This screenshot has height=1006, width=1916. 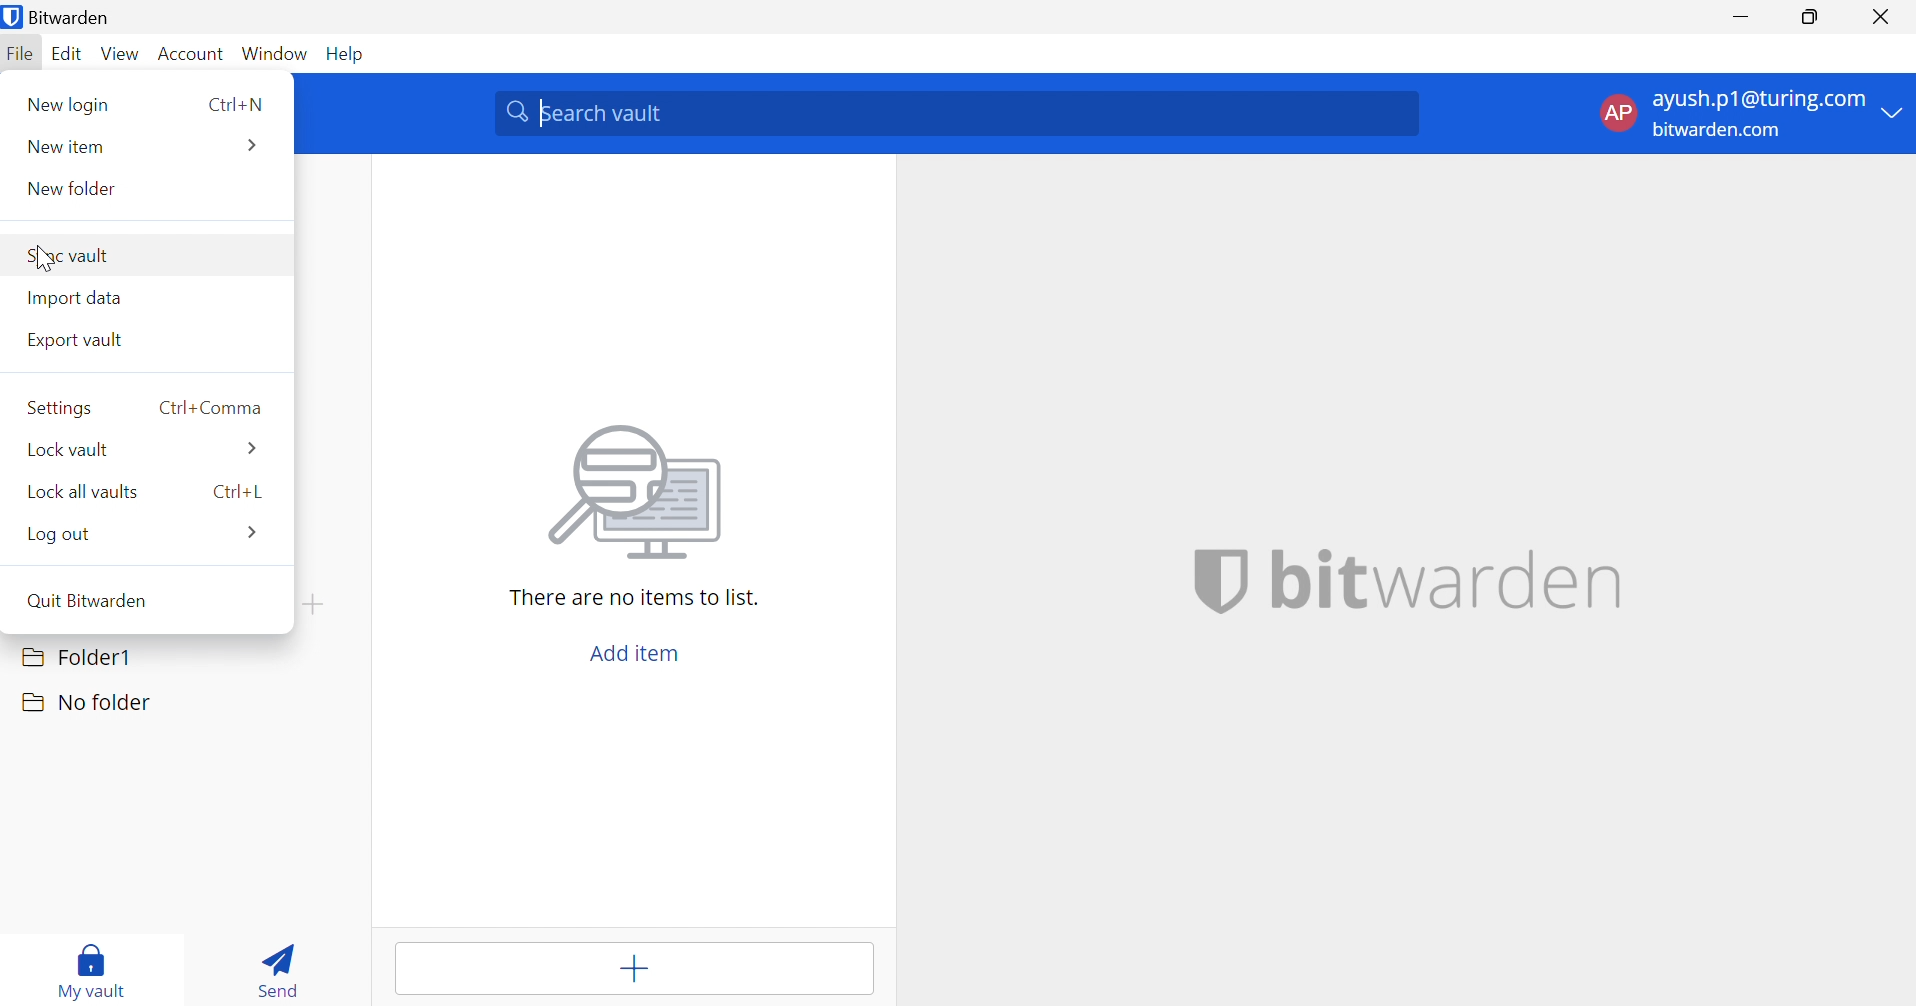 What do you see at coordinates (1806, 15) in the screenshot?
I see `Restore Down` at bounding box center [1806, 15].